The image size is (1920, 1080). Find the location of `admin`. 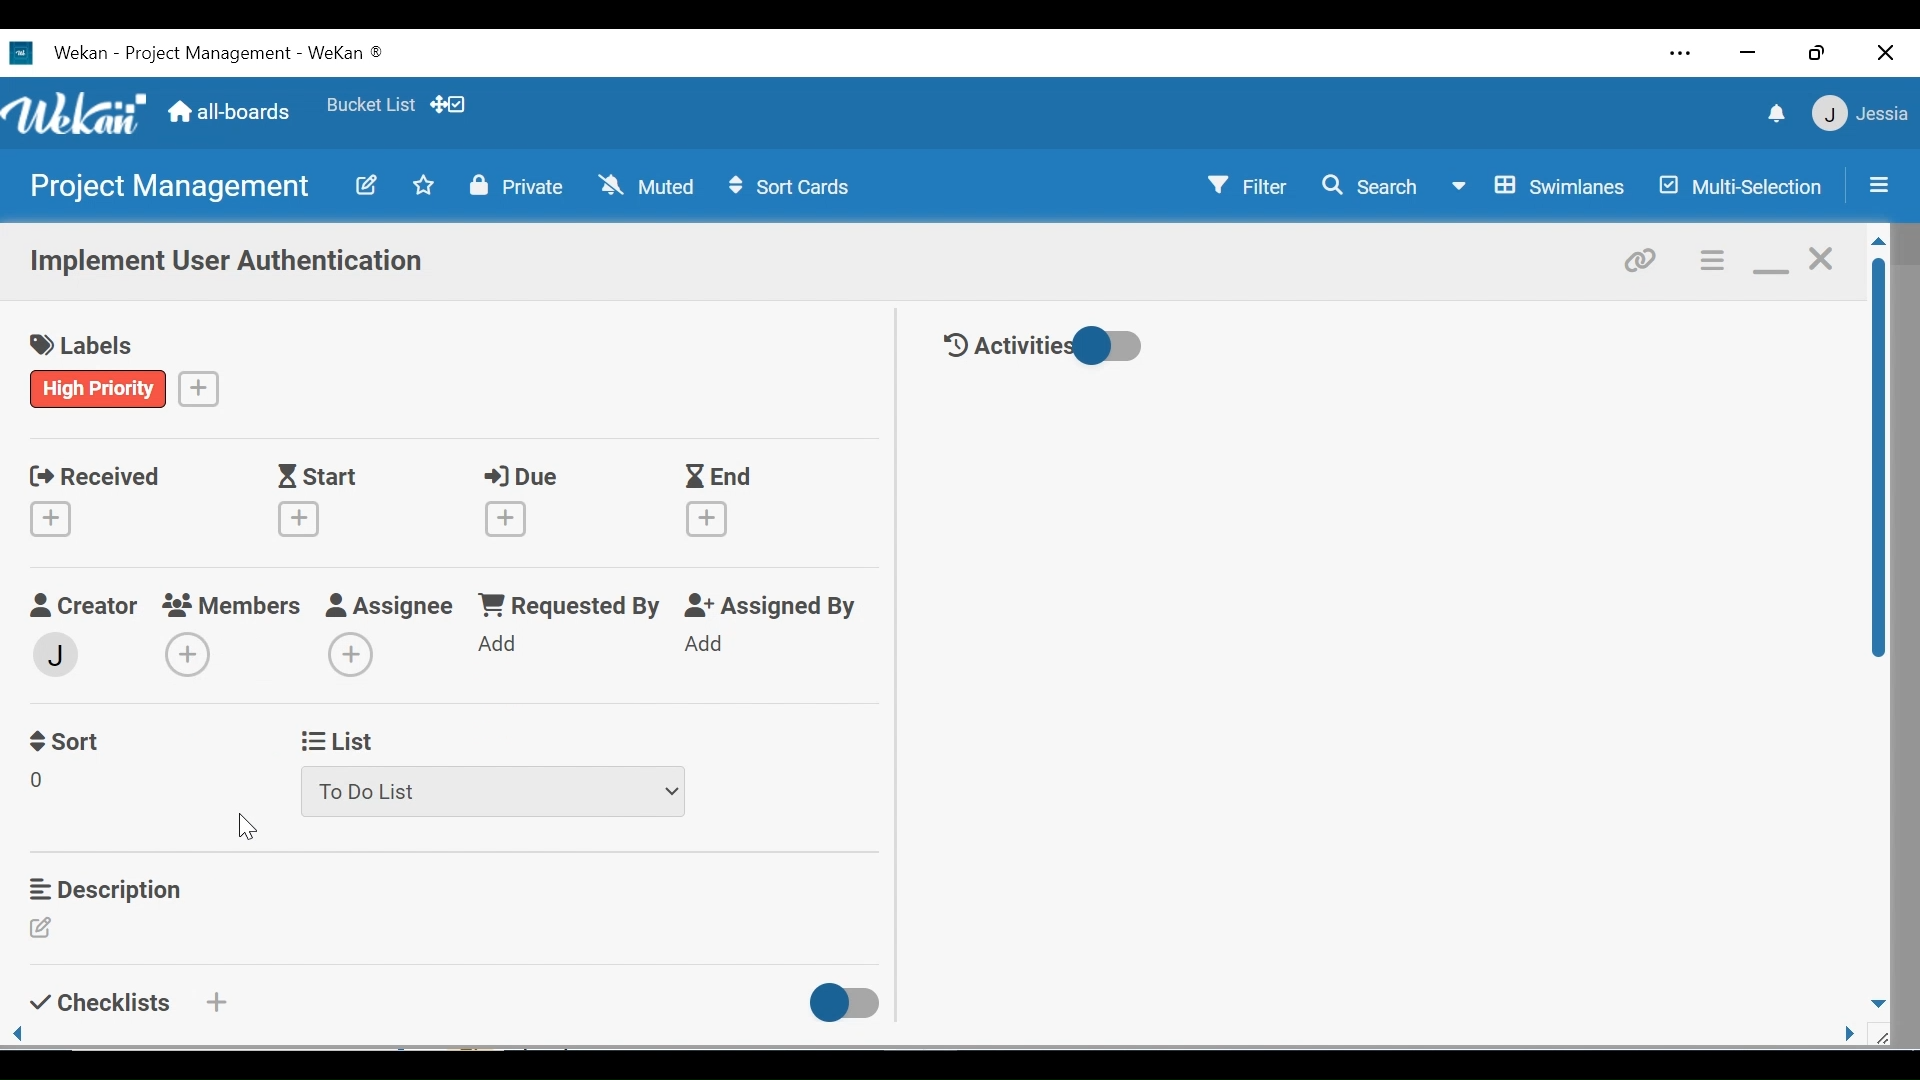

admin is located at coordinates (187, 656).